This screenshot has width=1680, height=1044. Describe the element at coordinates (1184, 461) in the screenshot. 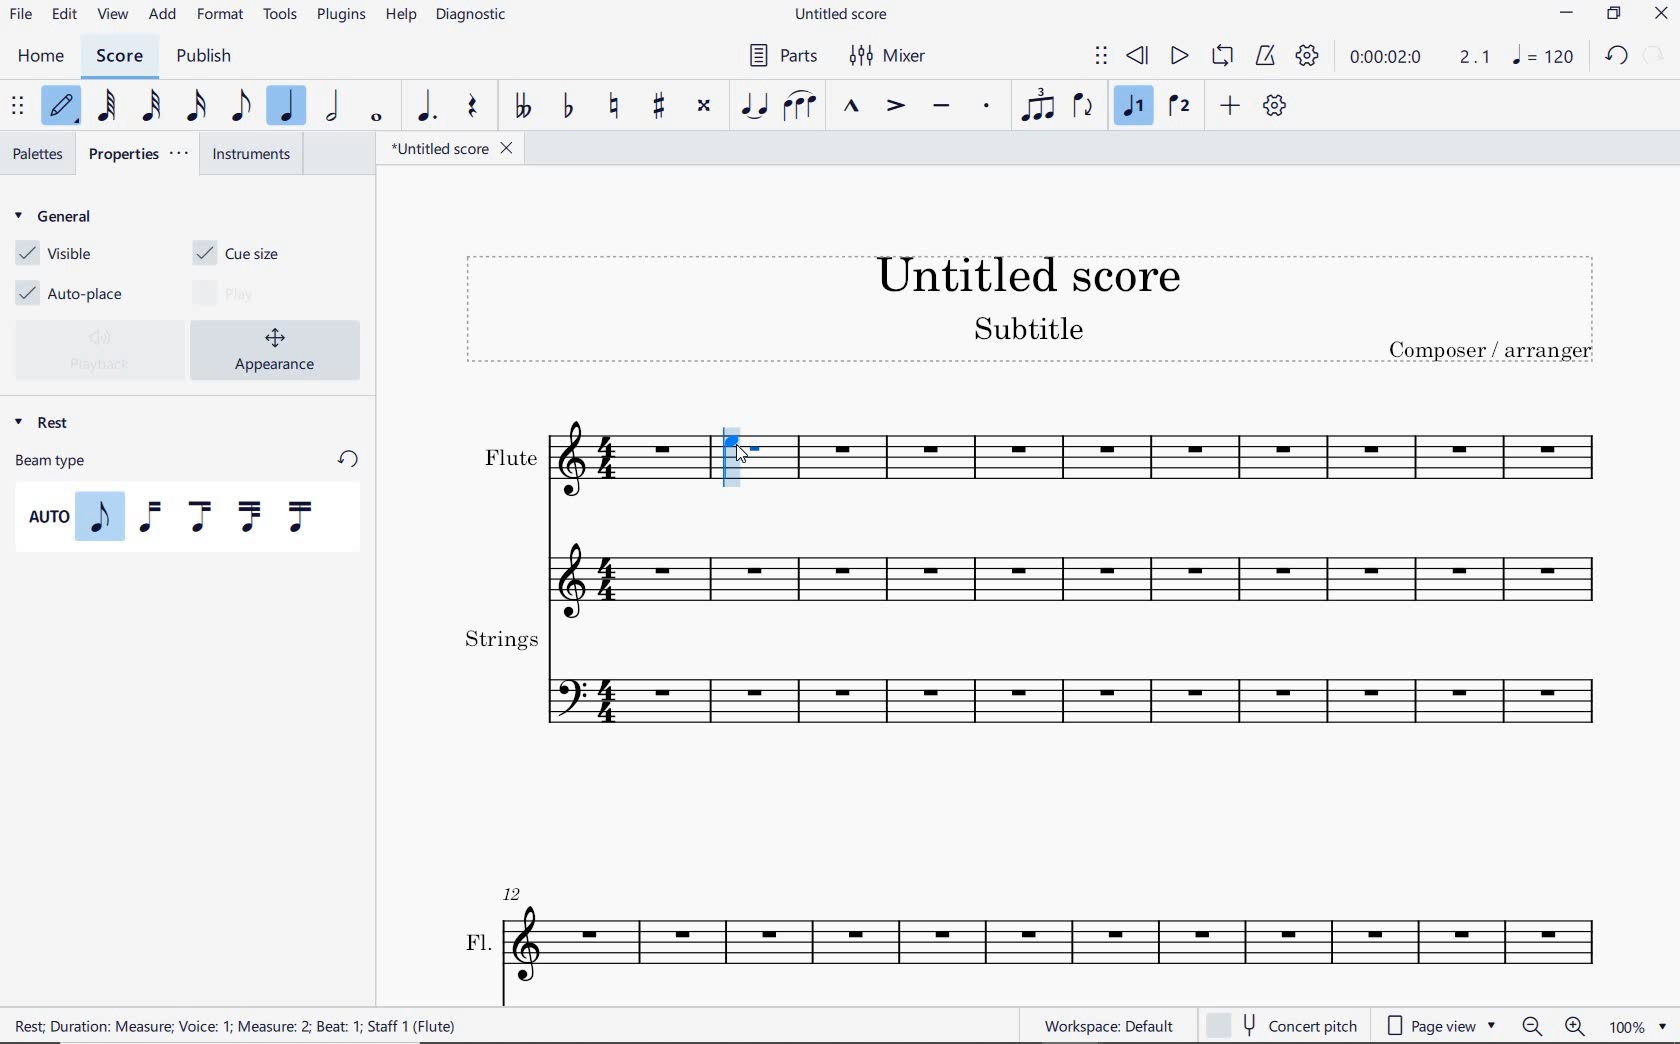

I see `flute` at that location.